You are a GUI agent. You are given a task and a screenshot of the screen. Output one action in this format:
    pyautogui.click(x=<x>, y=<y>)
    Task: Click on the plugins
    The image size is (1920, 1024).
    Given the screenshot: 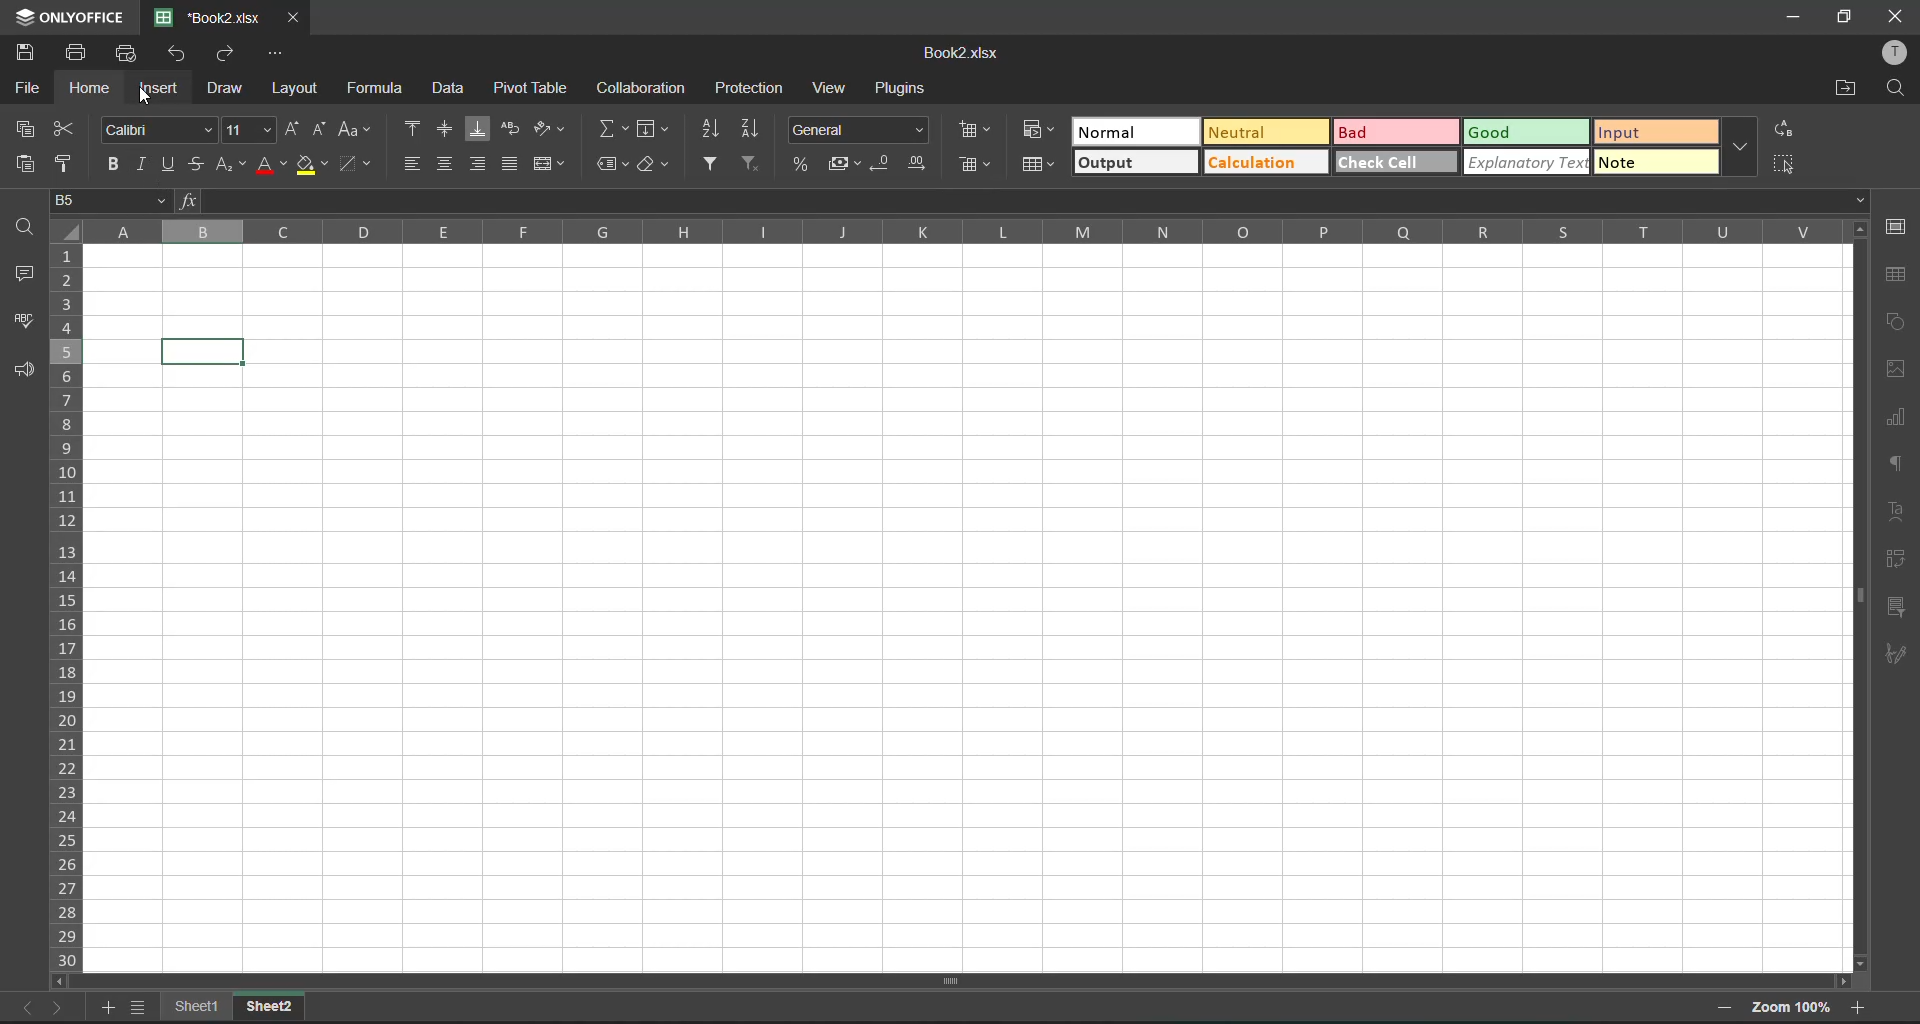 What is the action you would take?
    pyautogui.click(x=902, y=89)
    